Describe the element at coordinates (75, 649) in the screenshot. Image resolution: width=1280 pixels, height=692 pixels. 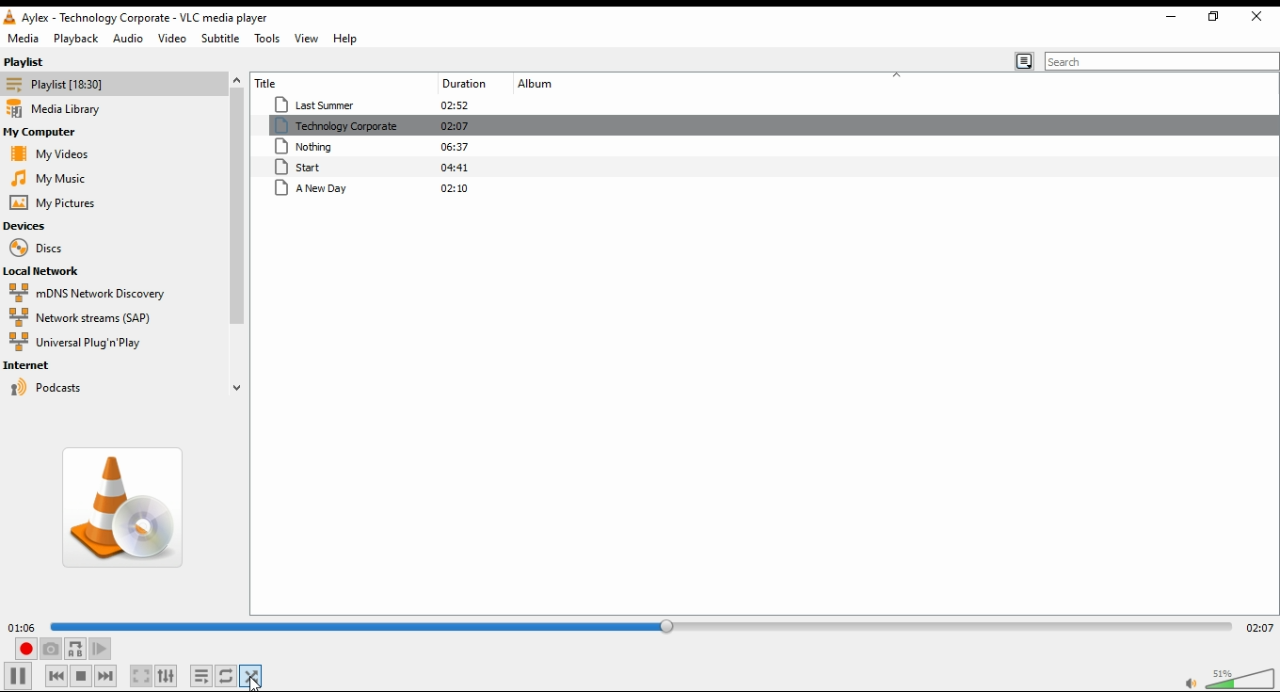
I see `loop between point A and point B continuously` at that location.